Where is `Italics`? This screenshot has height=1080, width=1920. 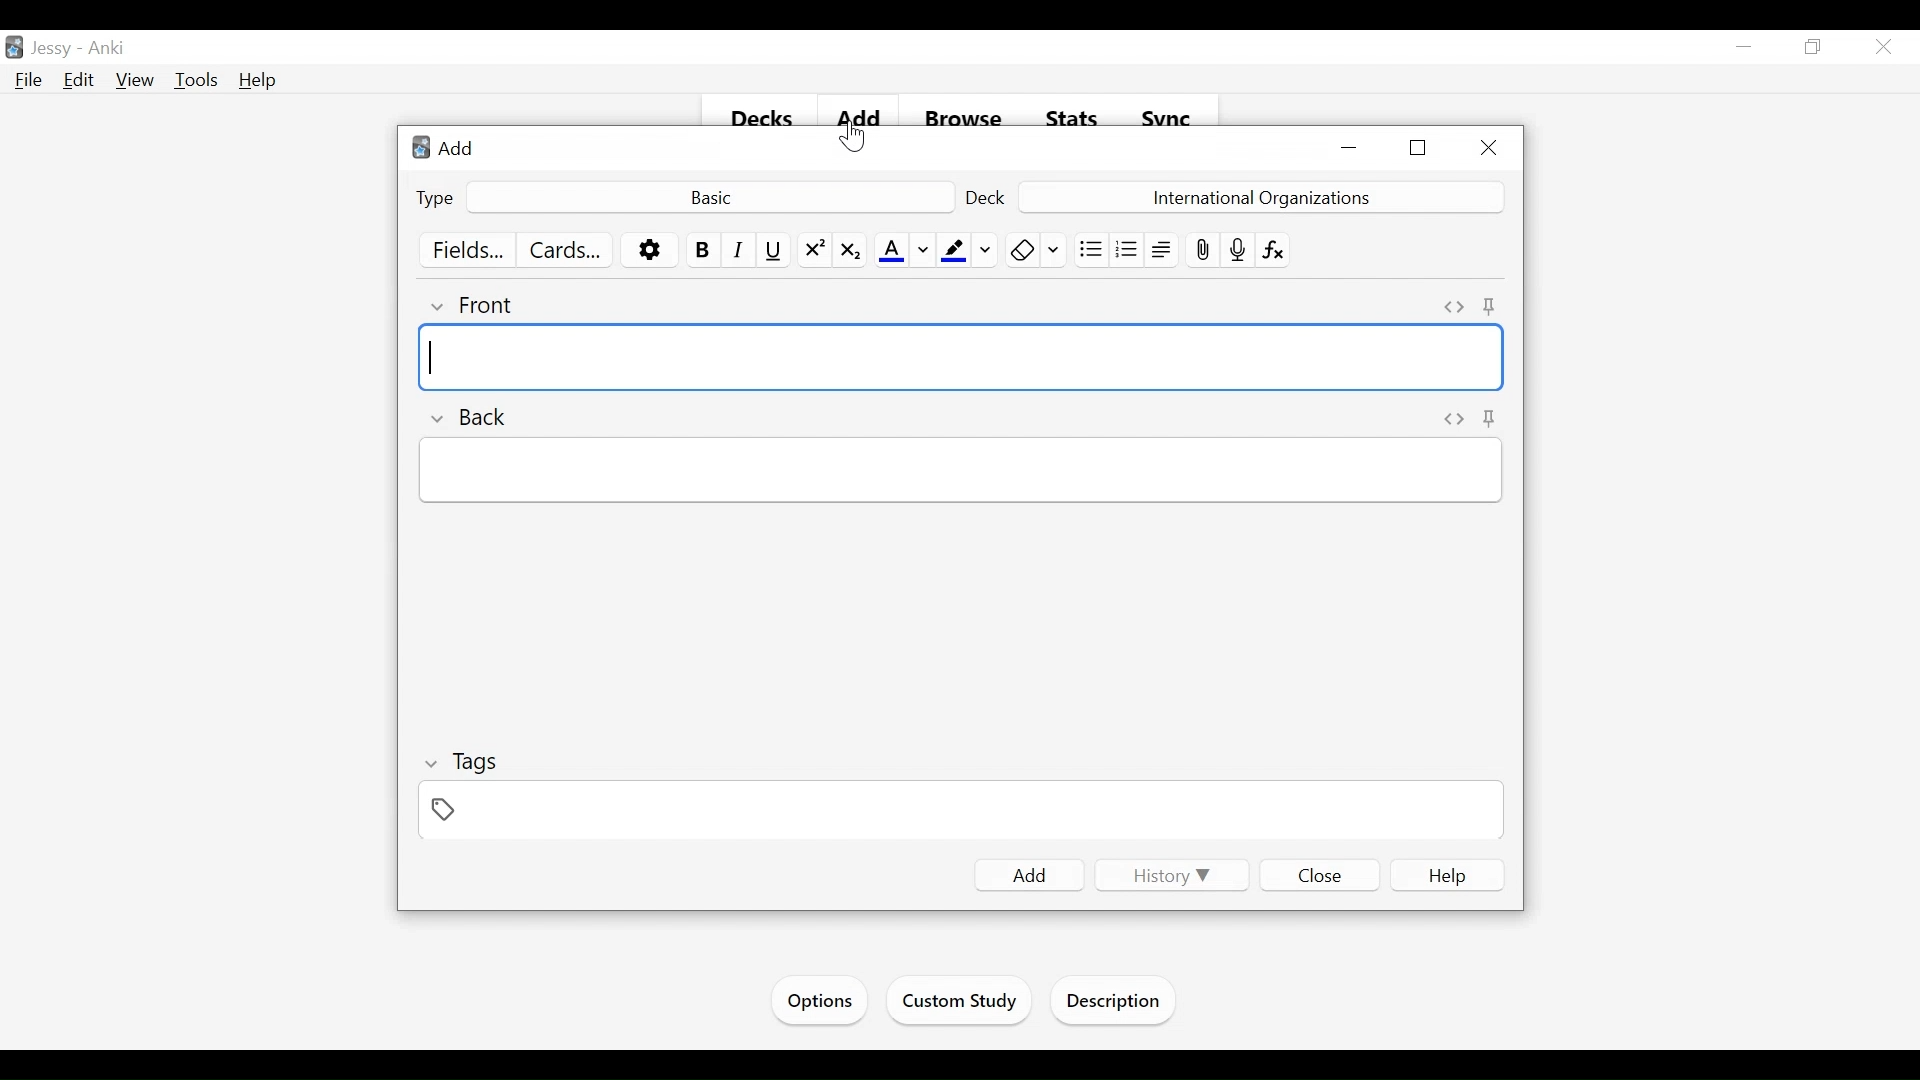 Italics is located at coordinates (739, 250).